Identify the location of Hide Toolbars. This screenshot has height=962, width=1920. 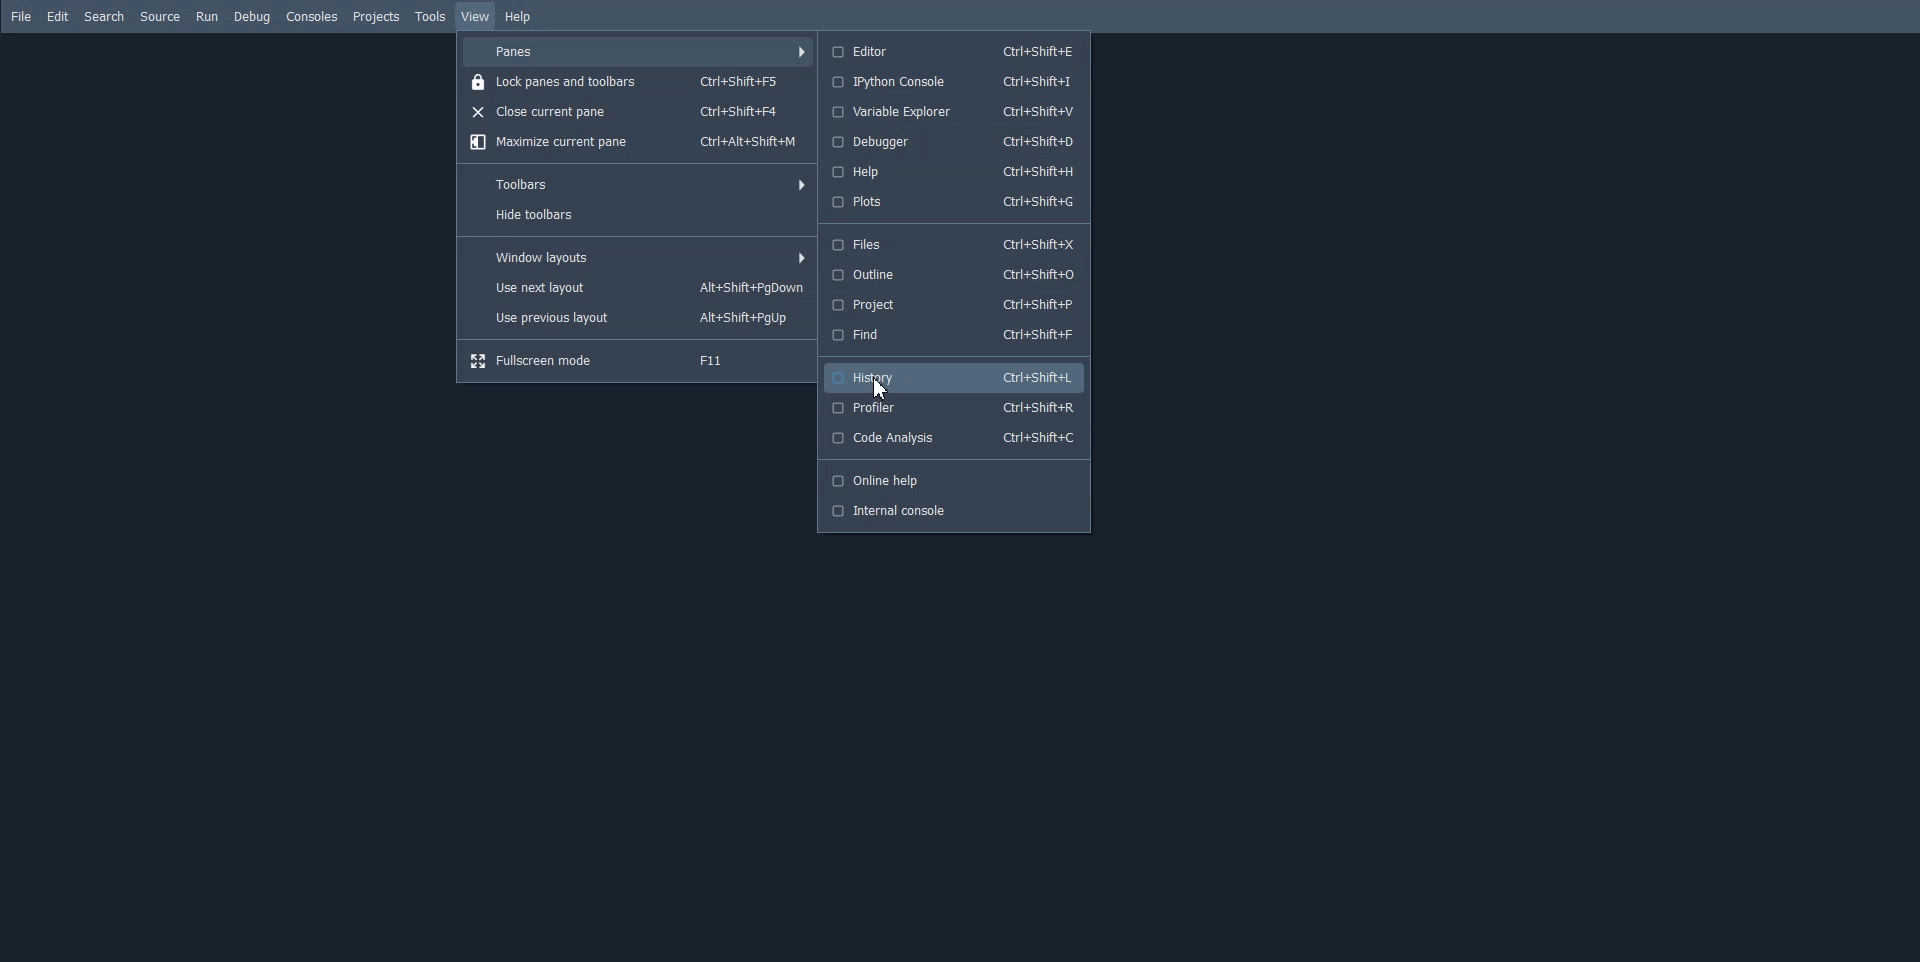
(636, 217).